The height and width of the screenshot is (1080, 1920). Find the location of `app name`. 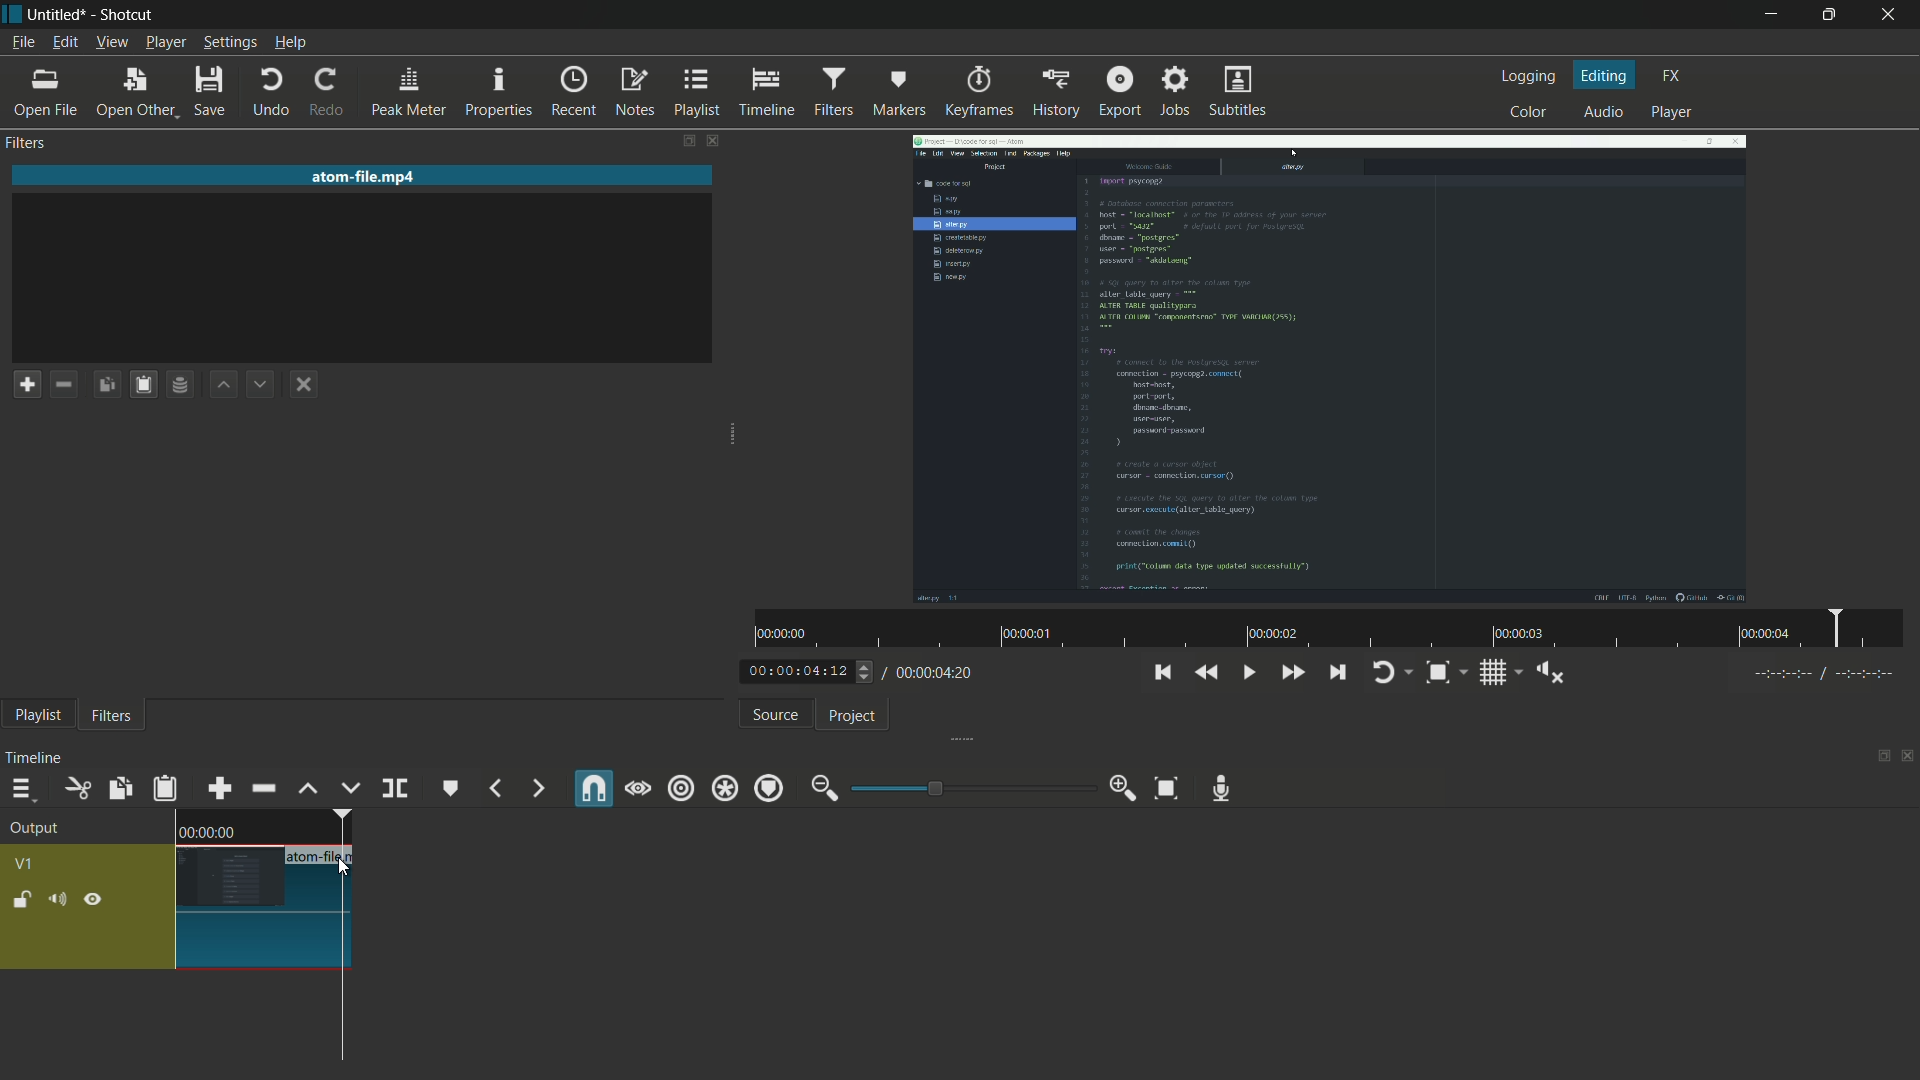

app name is located at coordinates (126, 15).